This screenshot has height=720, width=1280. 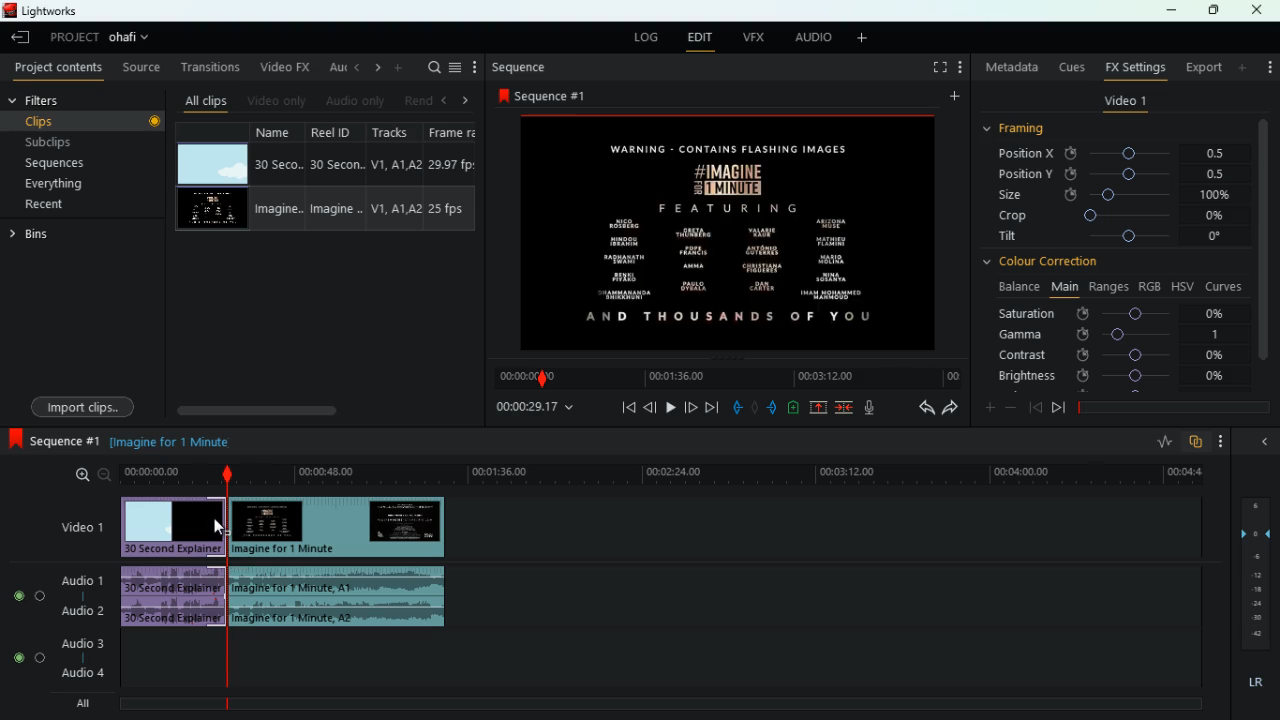 What do you see at coordinates (689, 405) in the screenshot?
I see `front` at bounding box center [689, 405].